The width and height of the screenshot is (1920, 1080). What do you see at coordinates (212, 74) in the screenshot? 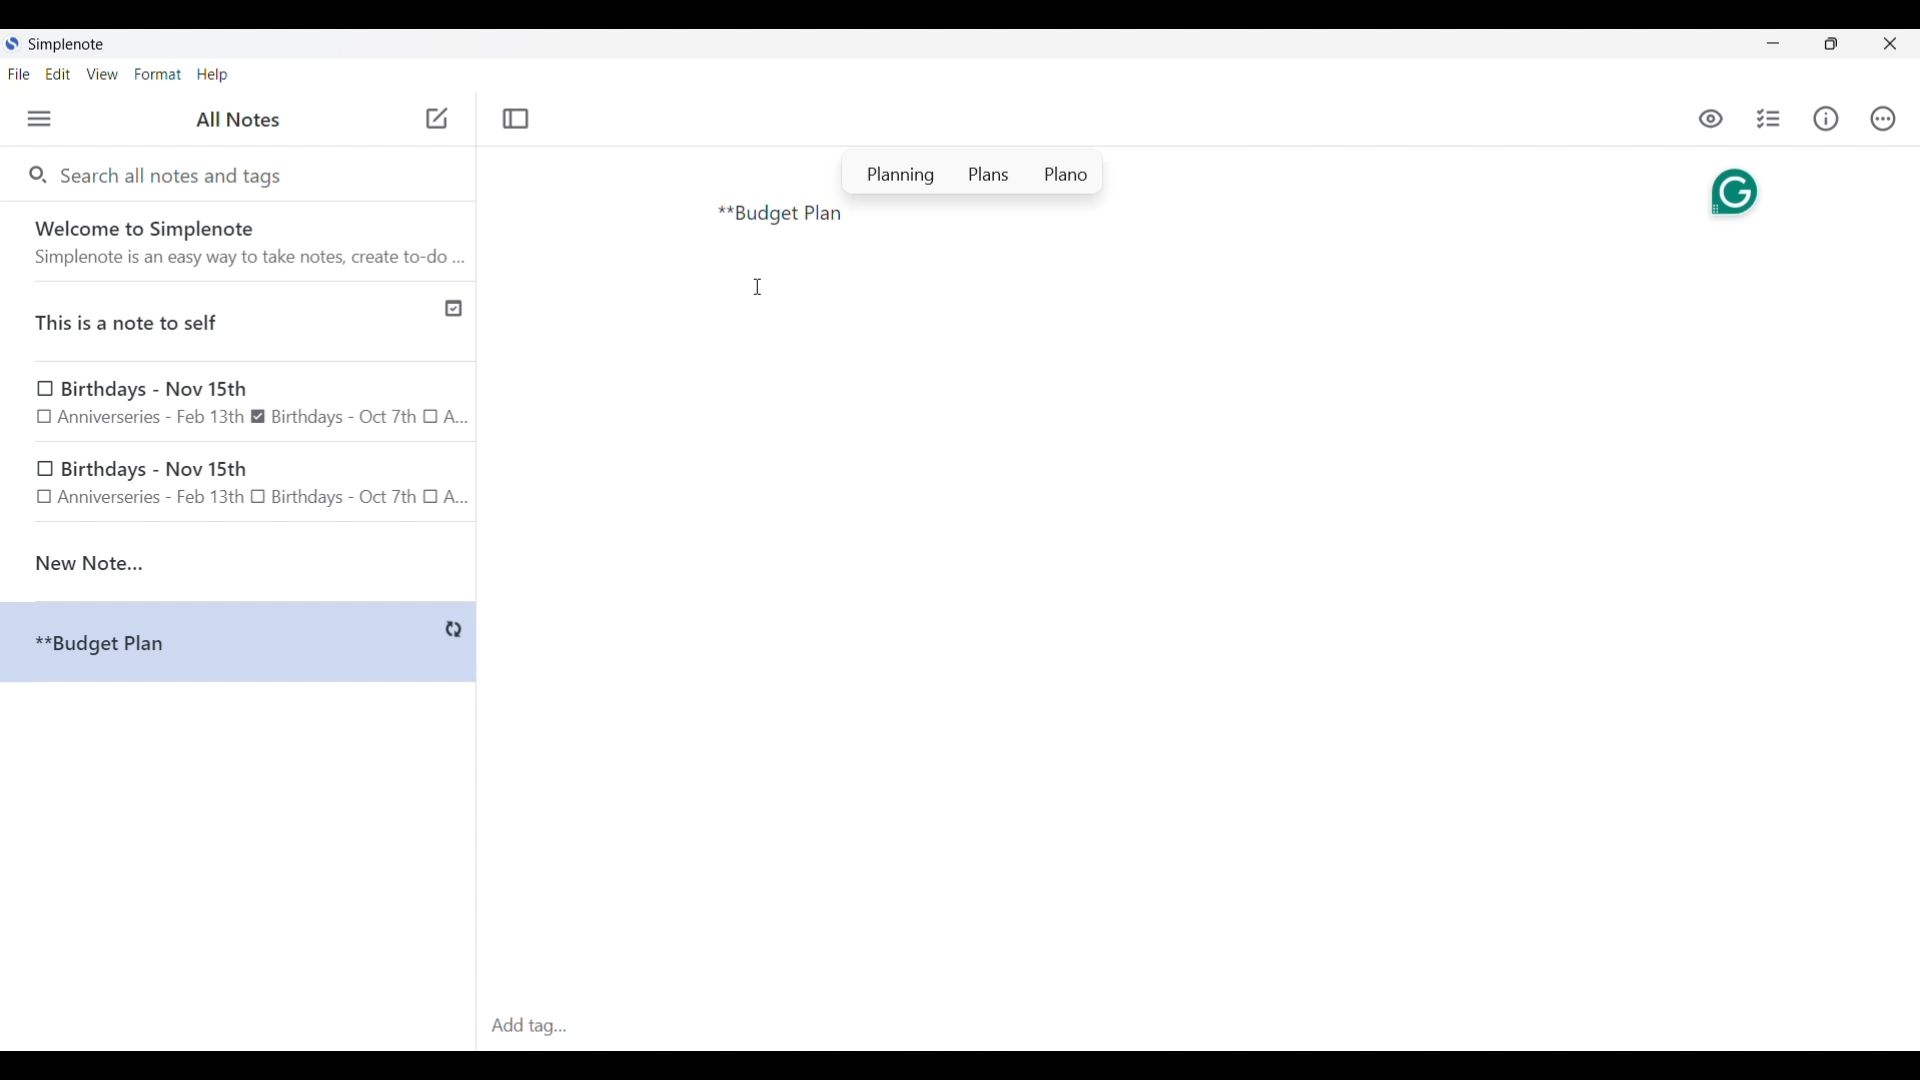
I see `Help menu` at bounding box center [212, 74].